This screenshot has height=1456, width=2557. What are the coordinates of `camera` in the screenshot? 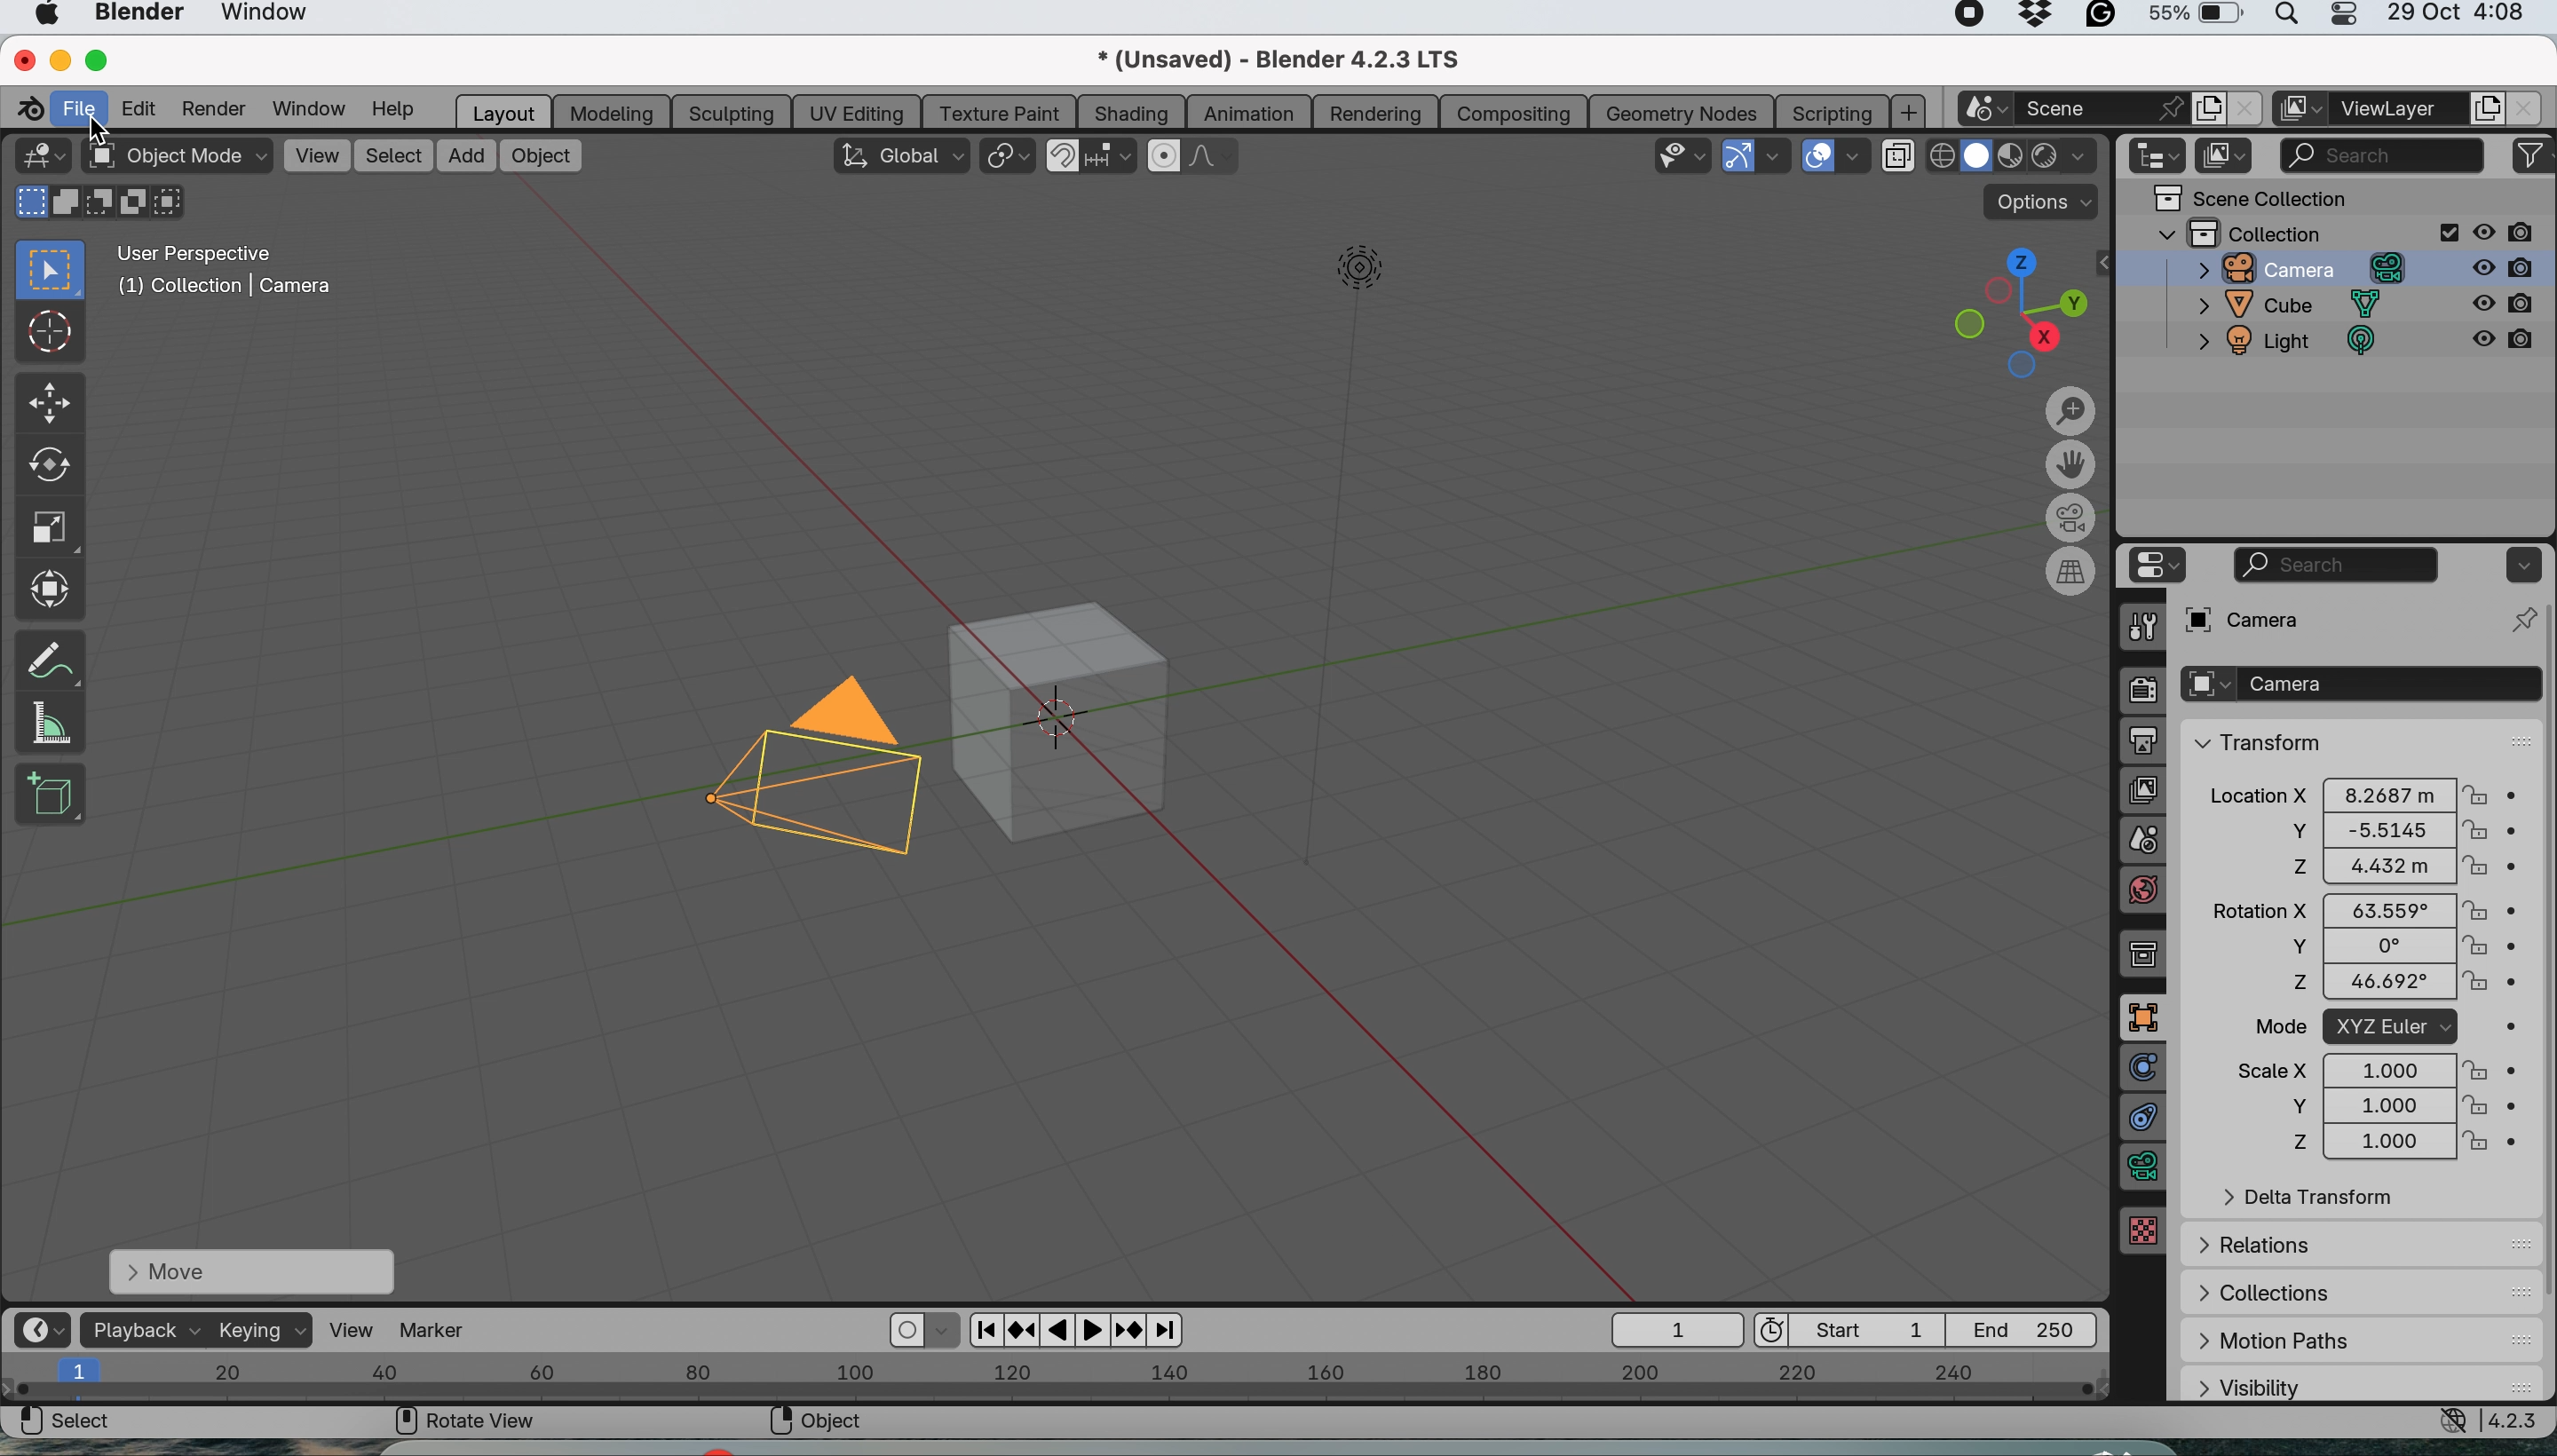 It's located at (2278, 618).